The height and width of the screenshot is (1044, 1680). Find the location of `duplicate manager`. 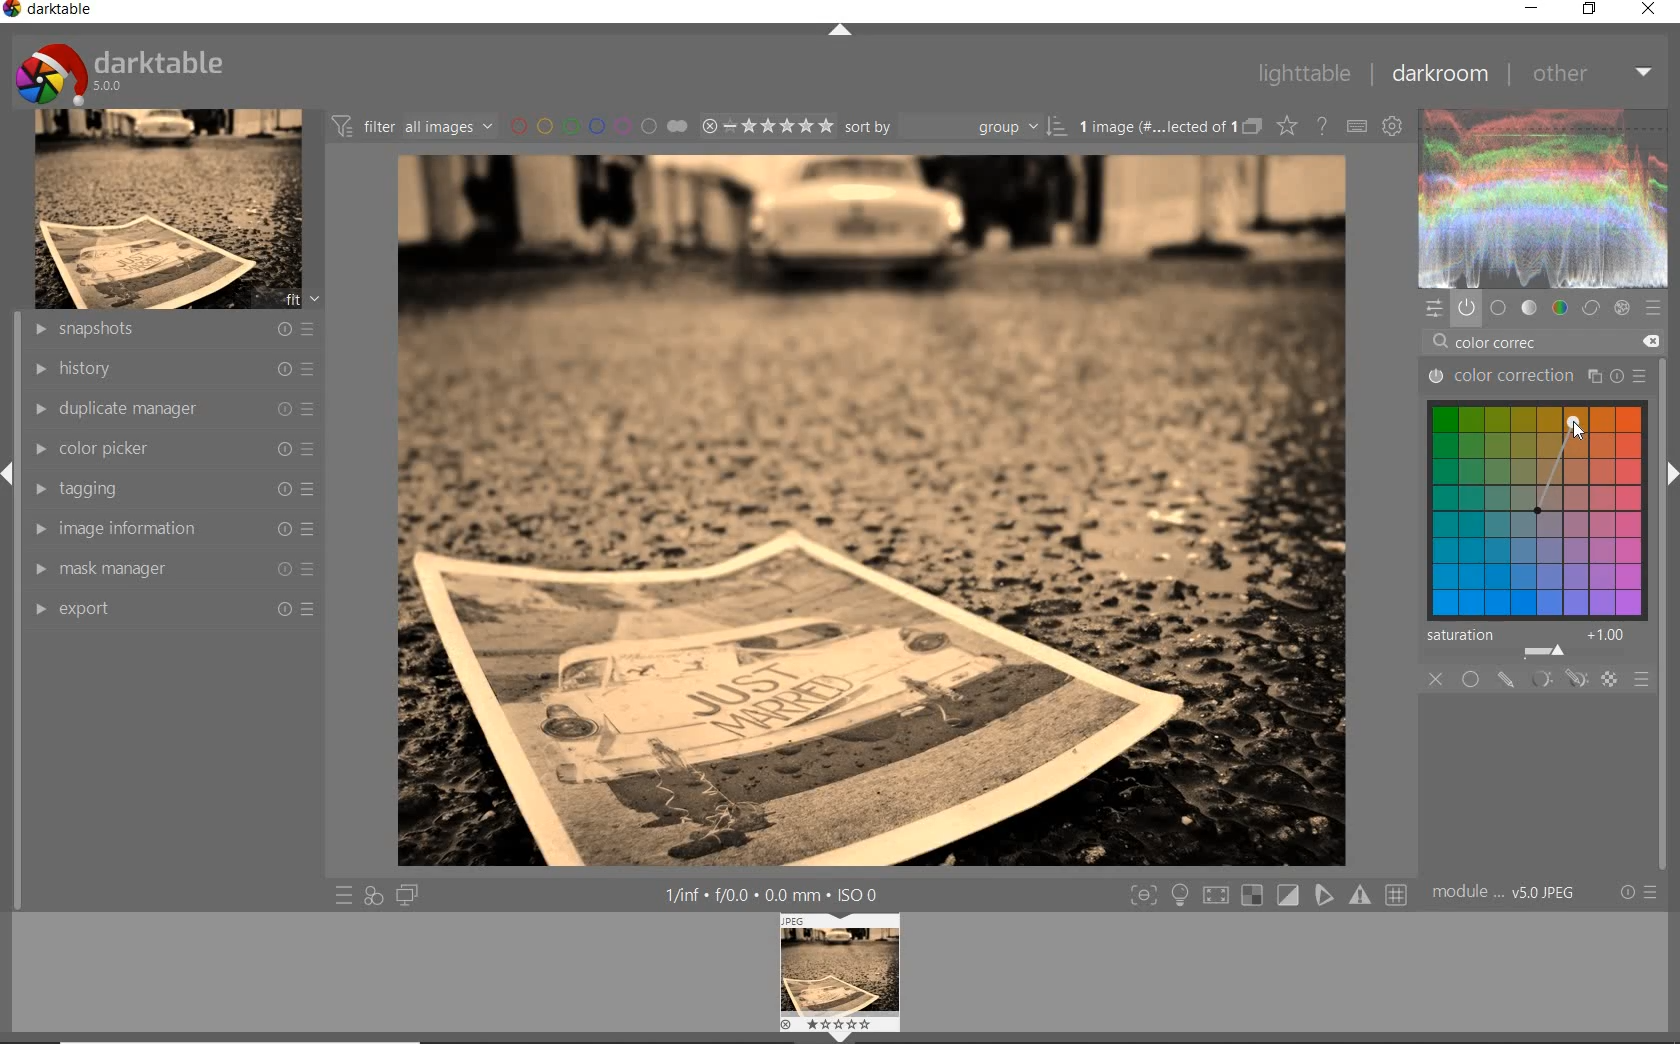

duplicate manager is located at coordinates (171, 410).